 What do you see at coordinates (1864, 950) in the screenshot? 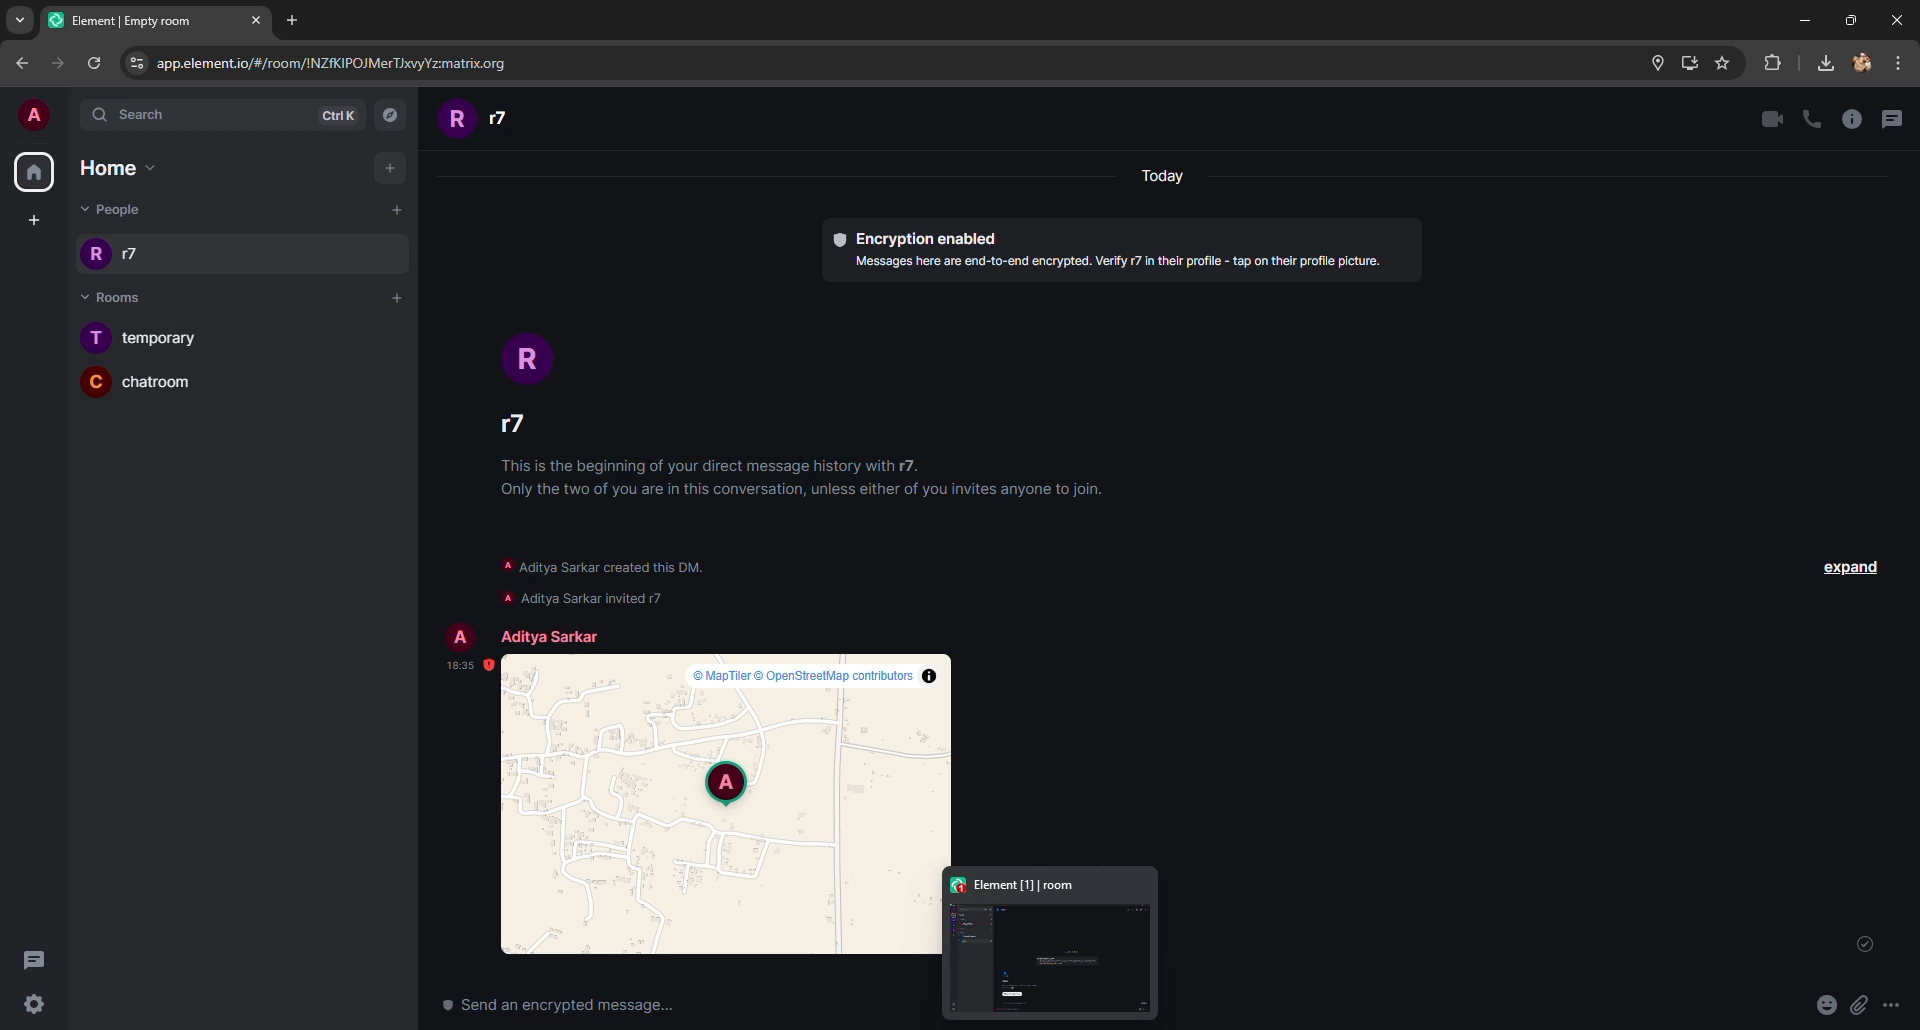
I see `expand` at bounding box center [1864, 950].